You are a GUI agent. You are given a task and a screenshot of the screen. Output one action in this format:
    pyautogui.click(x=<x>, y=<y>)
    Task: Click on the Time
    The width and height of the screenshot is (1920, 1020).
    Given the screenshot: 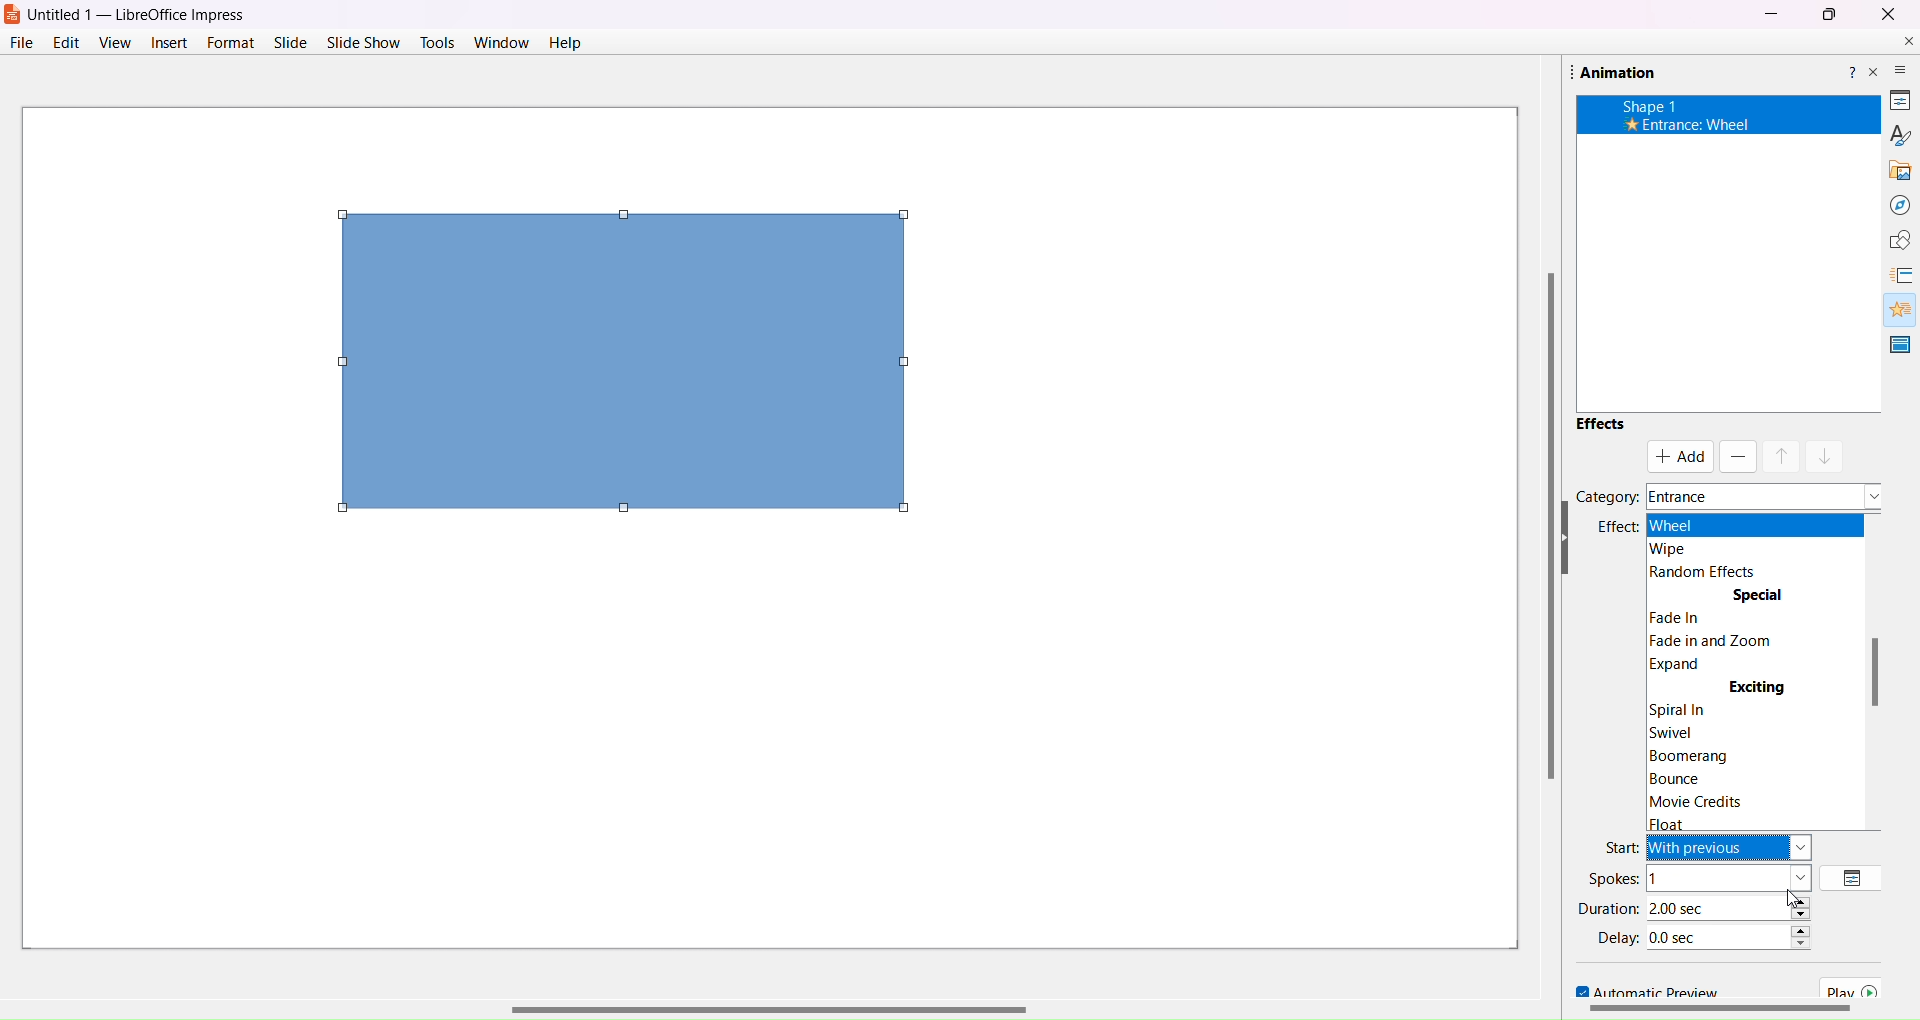 What is the action you would take?
    pyautogui.click(x=1716, y=935)
    